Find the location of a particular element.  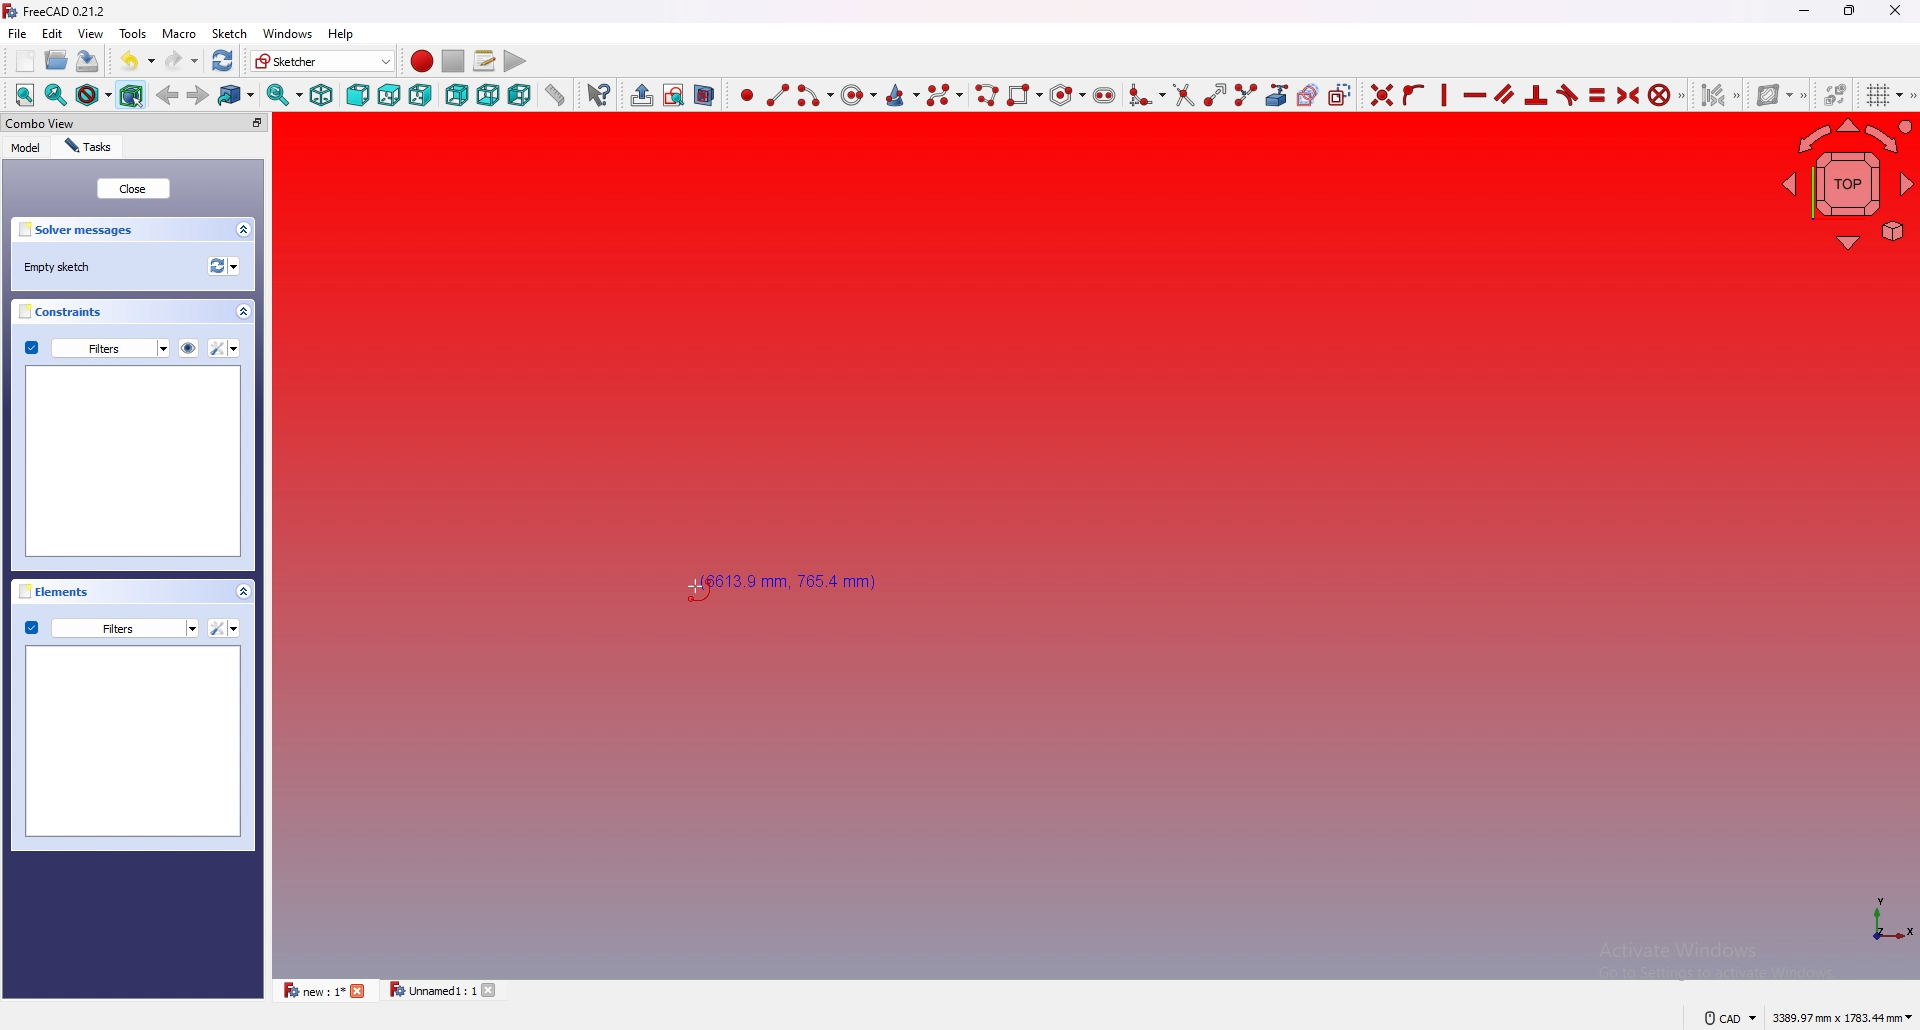

right is located at coordinates (421, 95).